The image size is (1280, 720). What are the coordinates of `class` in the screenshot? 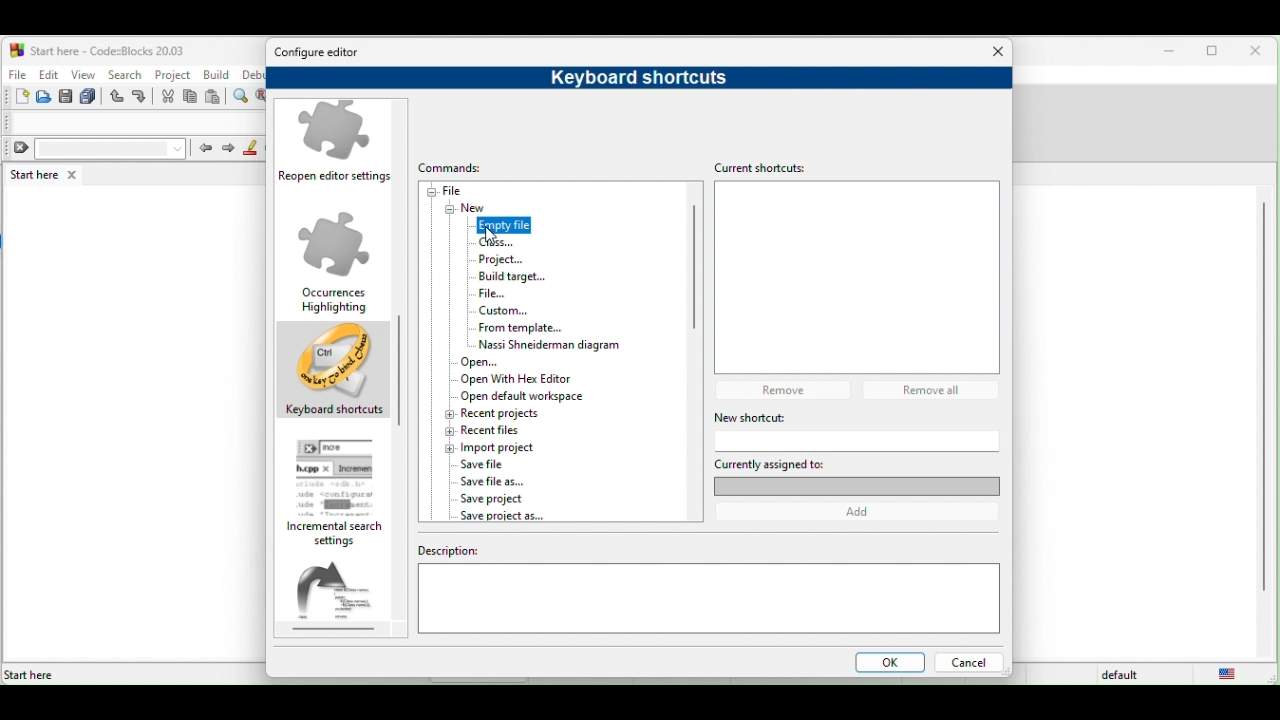 It's located at (497, 242).